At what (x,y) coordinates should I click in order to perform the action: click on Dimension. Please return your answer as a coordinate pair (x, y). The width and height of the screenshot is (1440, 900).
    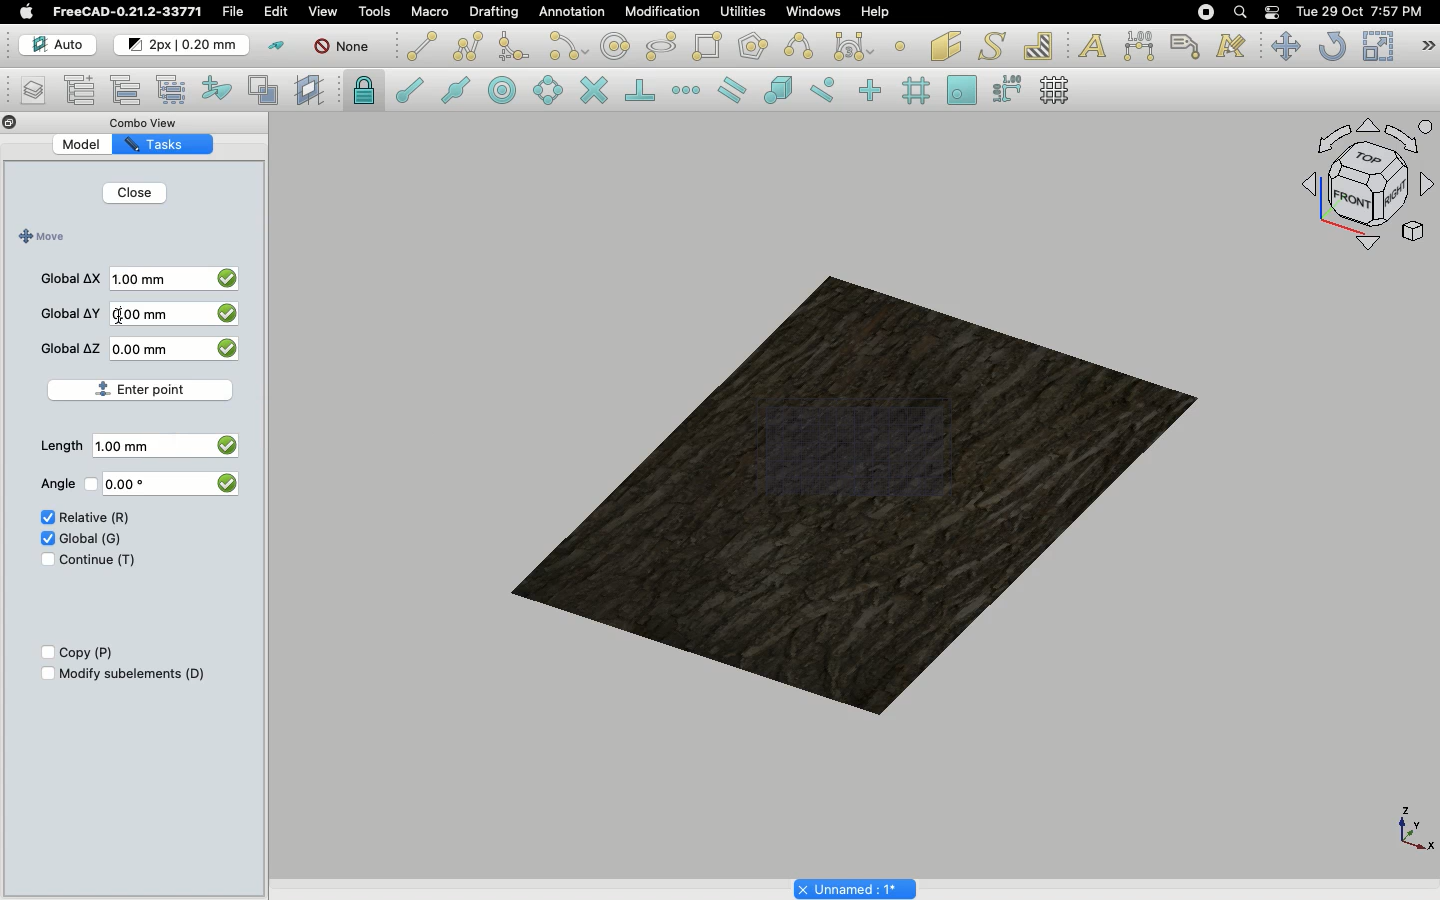
    Looking at the image, I should click on (1141, 46).